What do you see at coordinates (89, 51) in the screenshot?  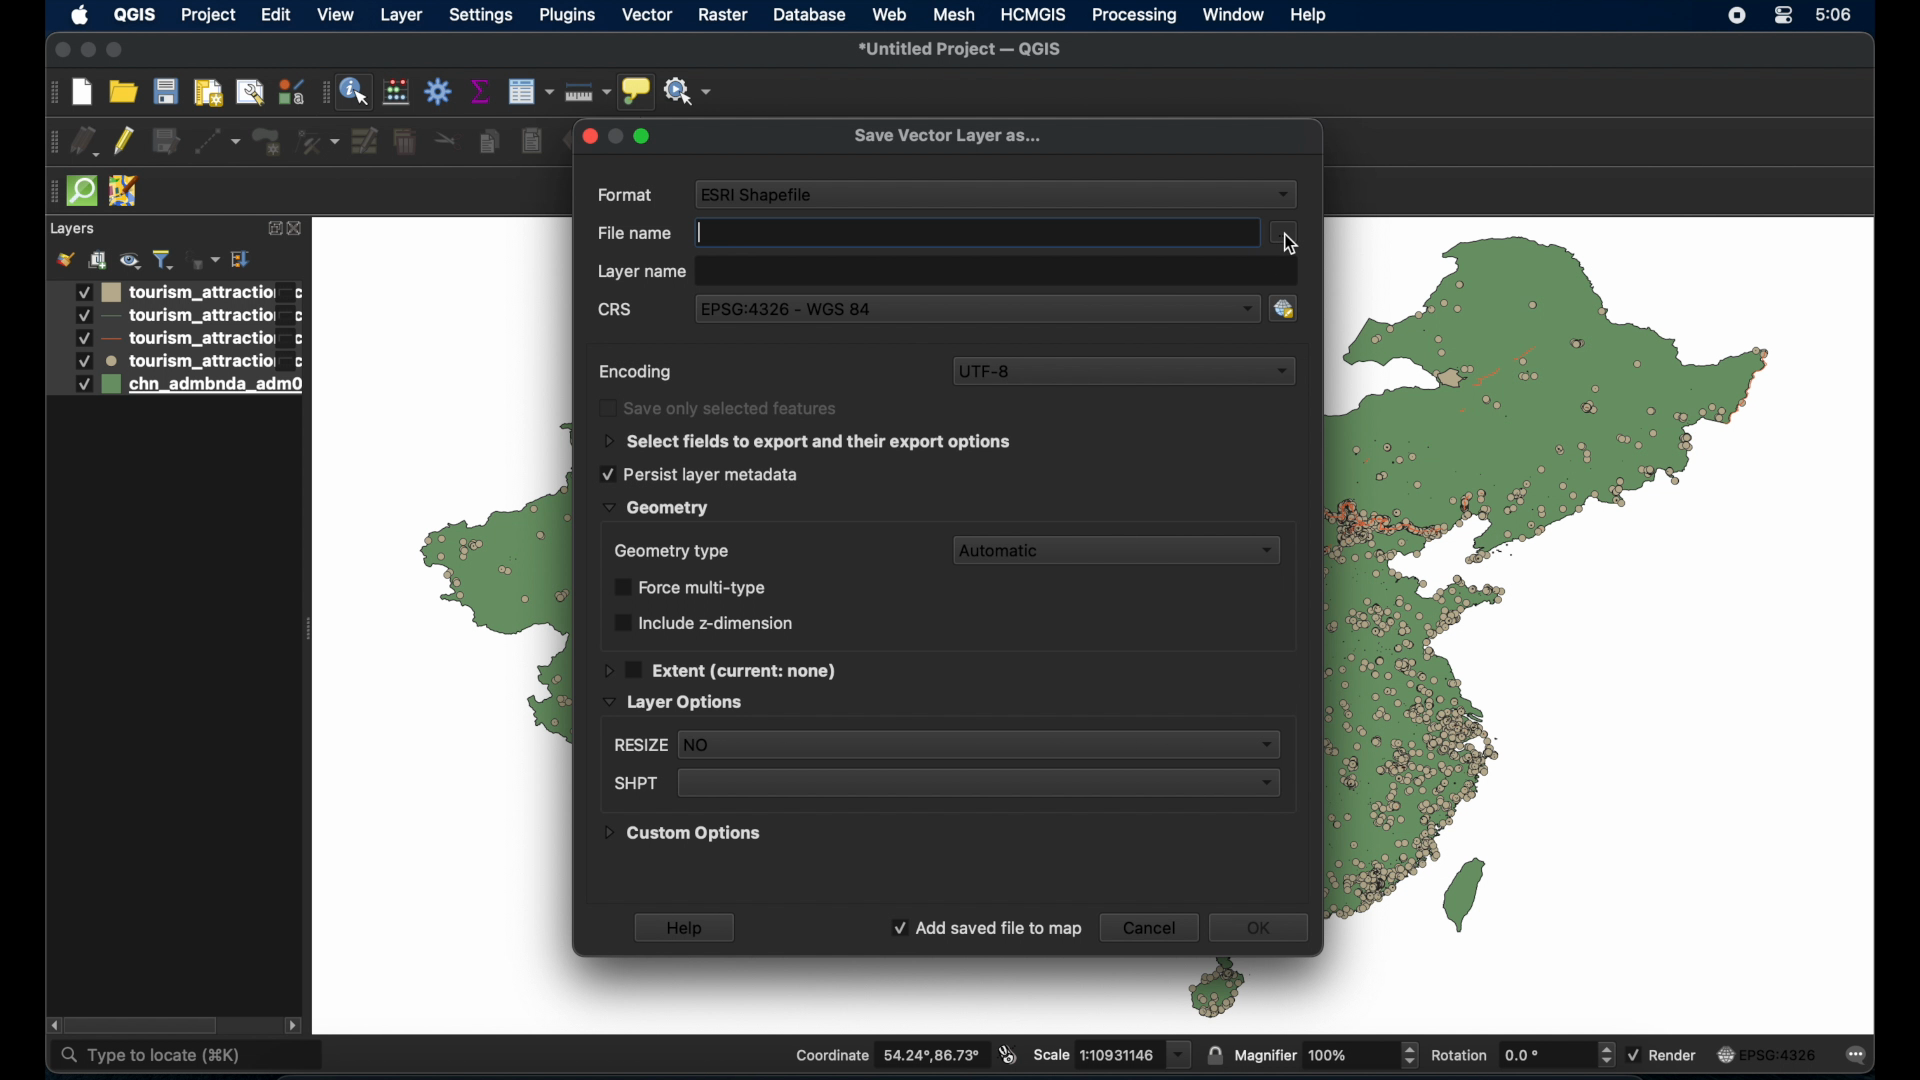 I see `minimize` at bounding box center [89, 51].